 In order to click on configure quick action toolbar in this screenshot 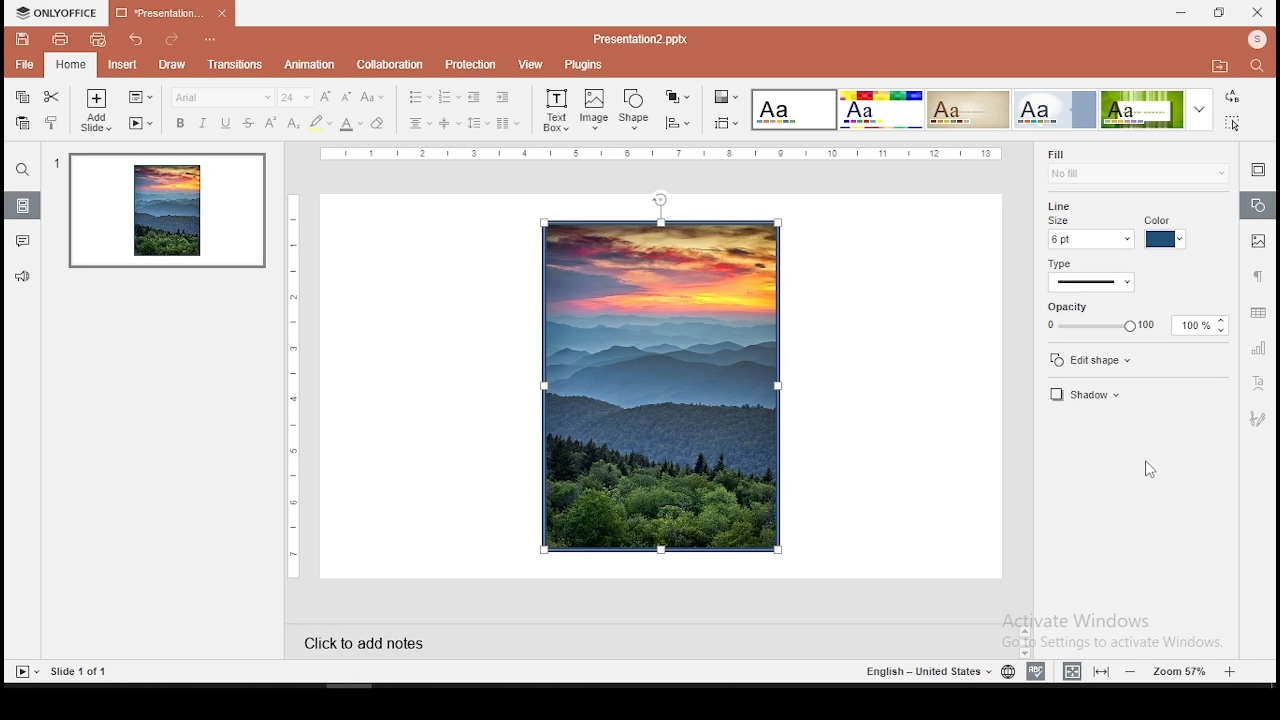, I will do `click(208, 41)`.